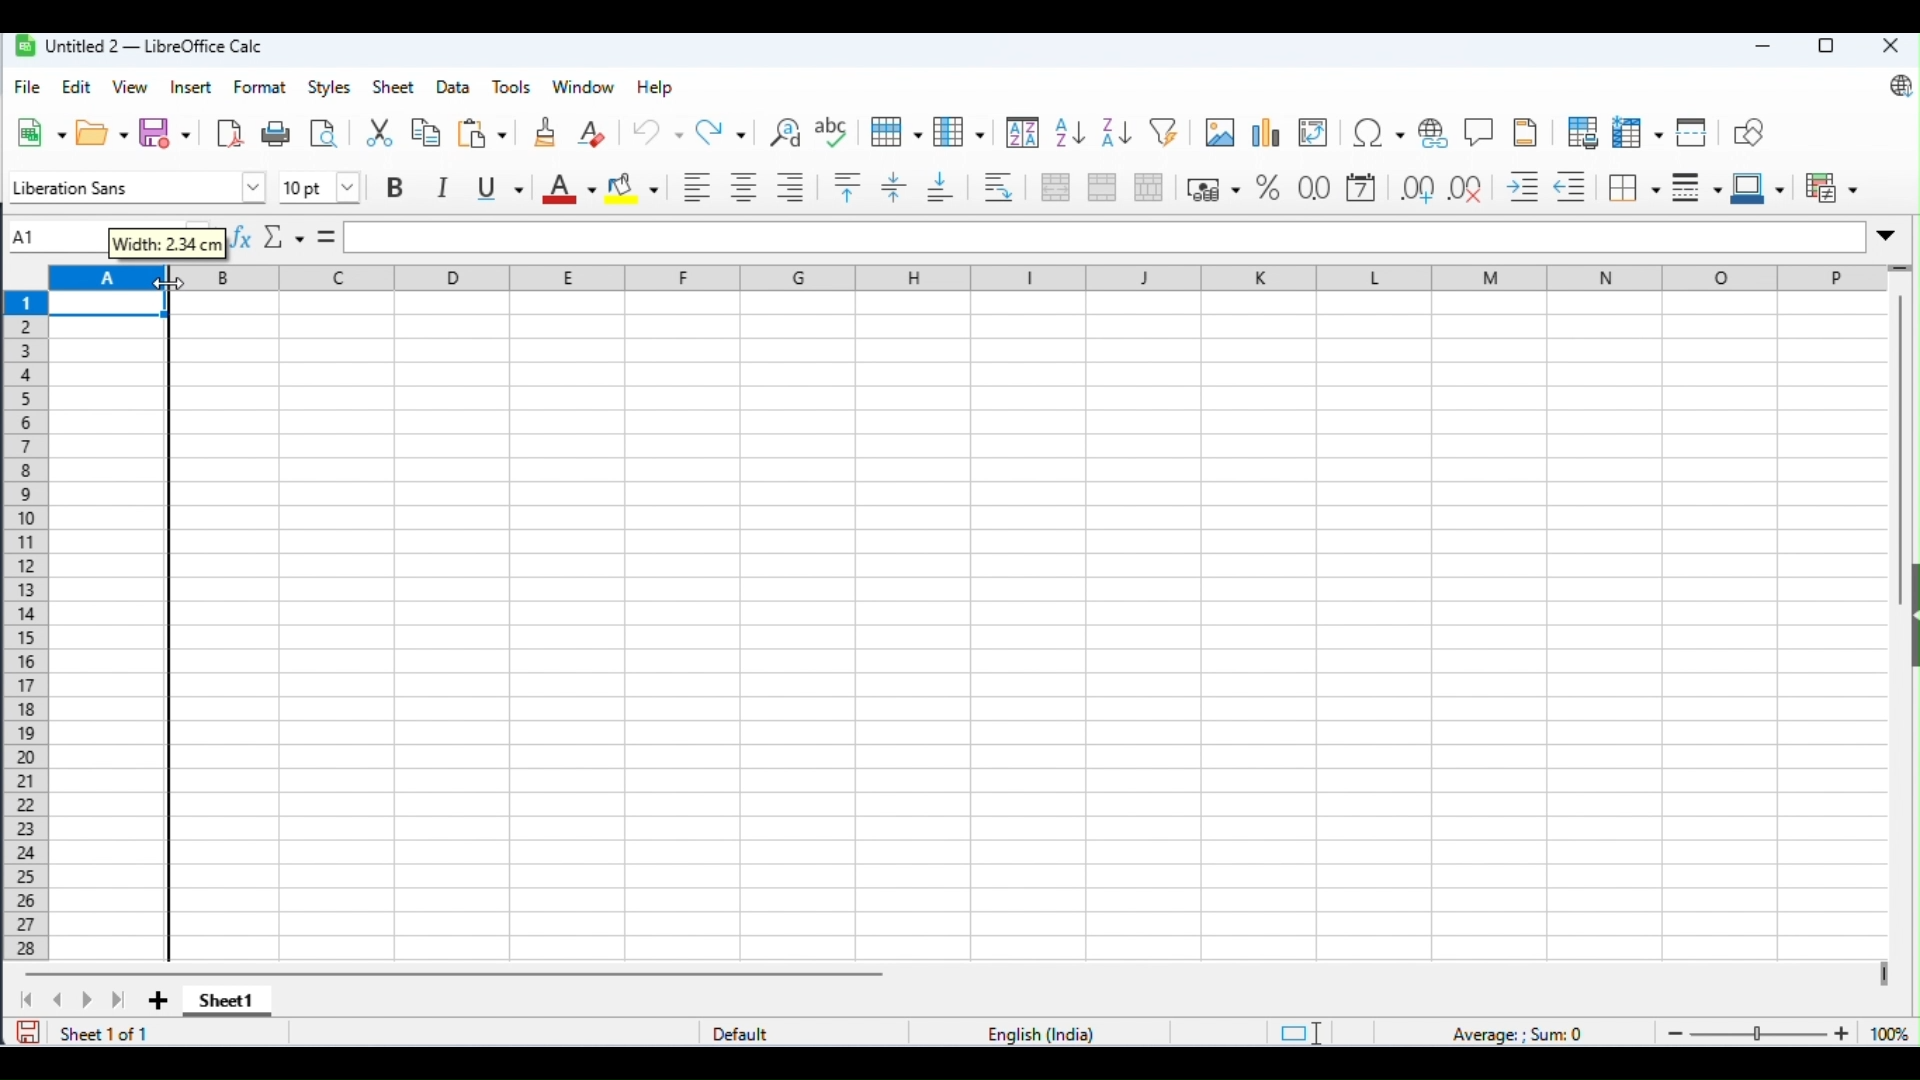 Image resolution: width=1920 pixels, height=1080 pixels. What do you see at coordinates (658, 130) in the screenshot?
I see `undo` at bounding box center [658, 130].